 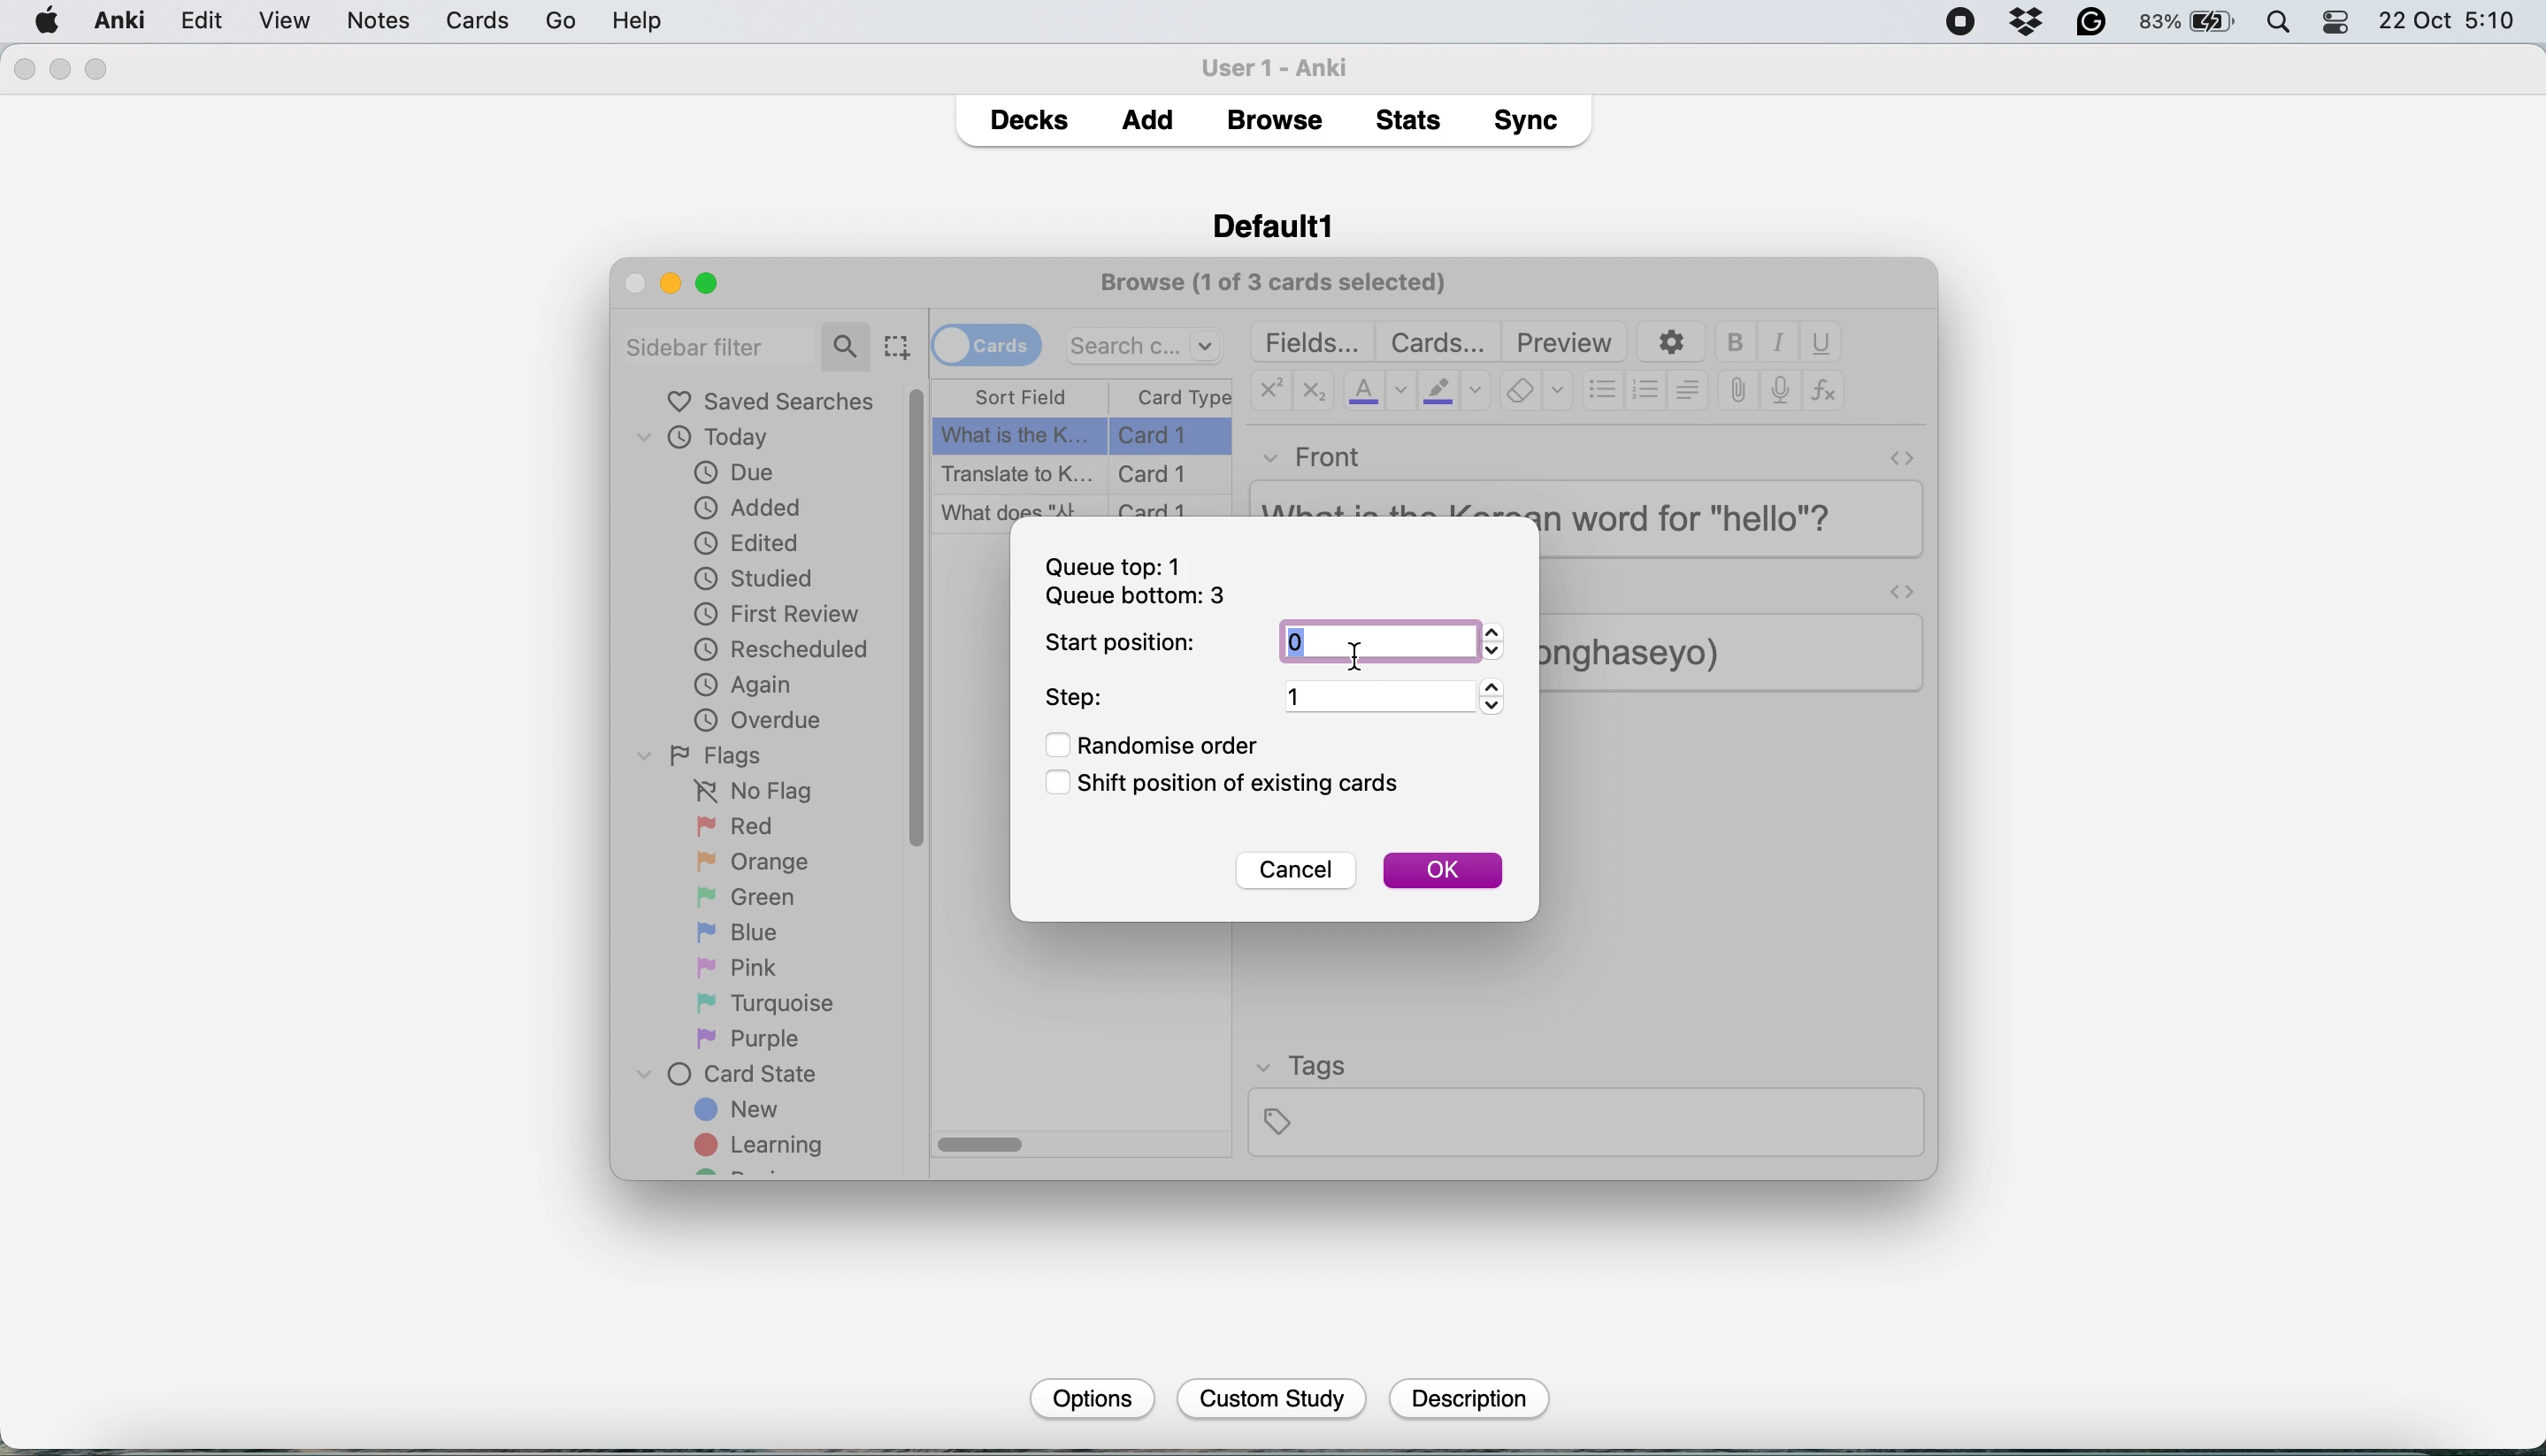 I want to click on tools, so click(x=443, y=20).